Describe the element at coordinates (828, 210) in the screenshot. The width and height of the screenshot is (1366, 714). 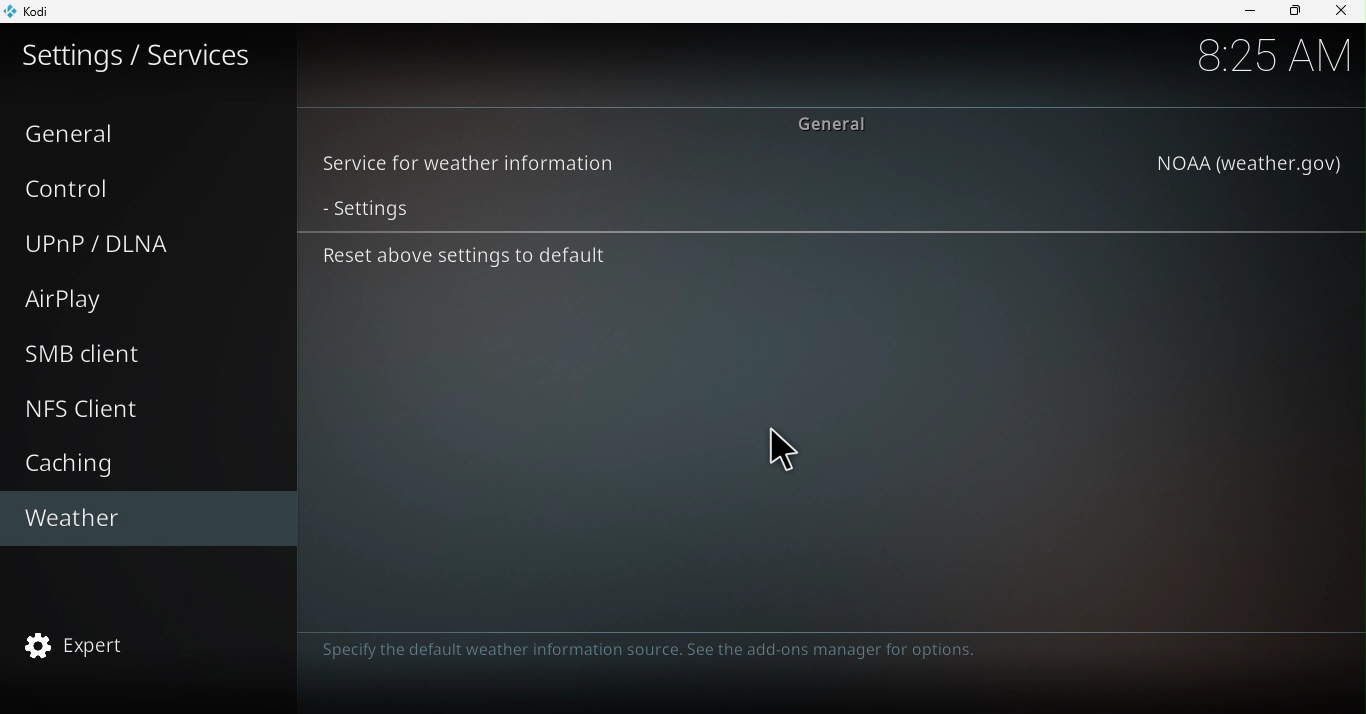
I see `Settings` at that location.